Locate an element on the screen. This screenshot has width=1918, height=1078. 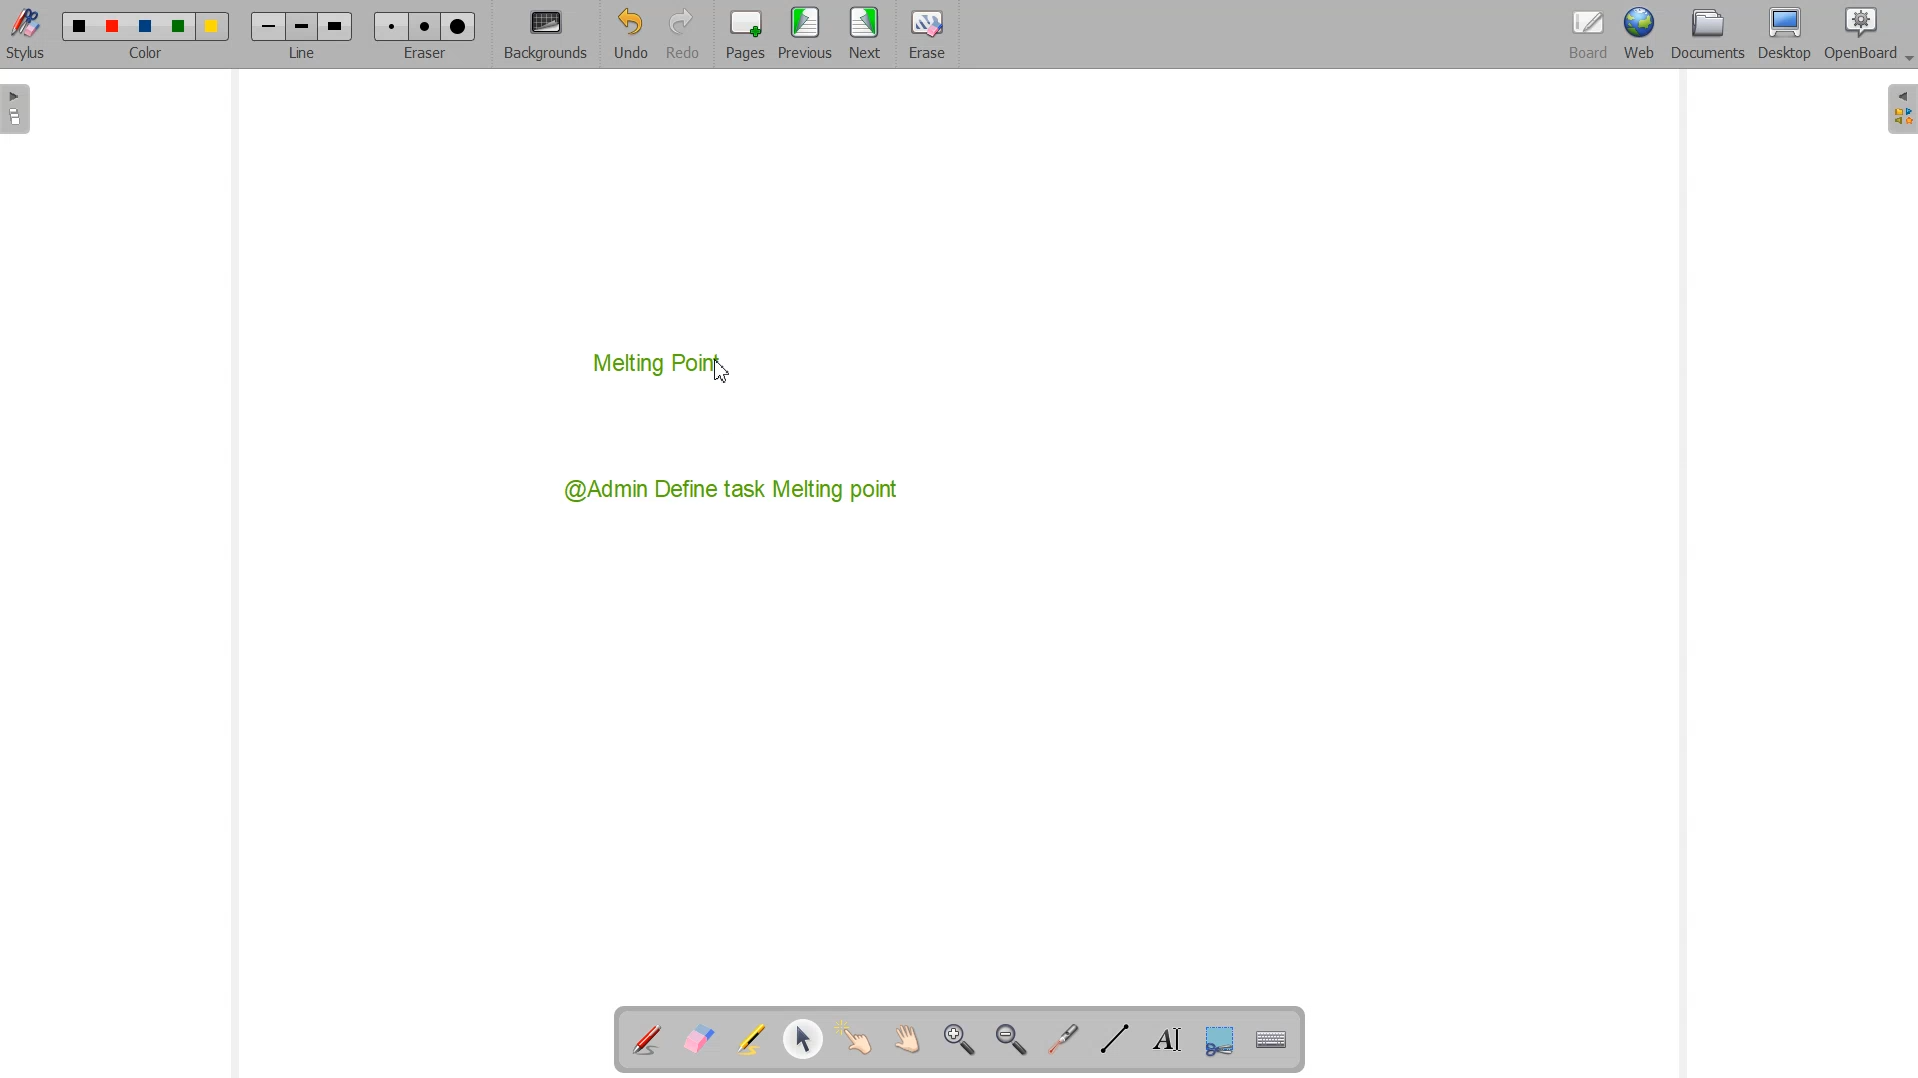
Undo is located at coordinates (630, 34).